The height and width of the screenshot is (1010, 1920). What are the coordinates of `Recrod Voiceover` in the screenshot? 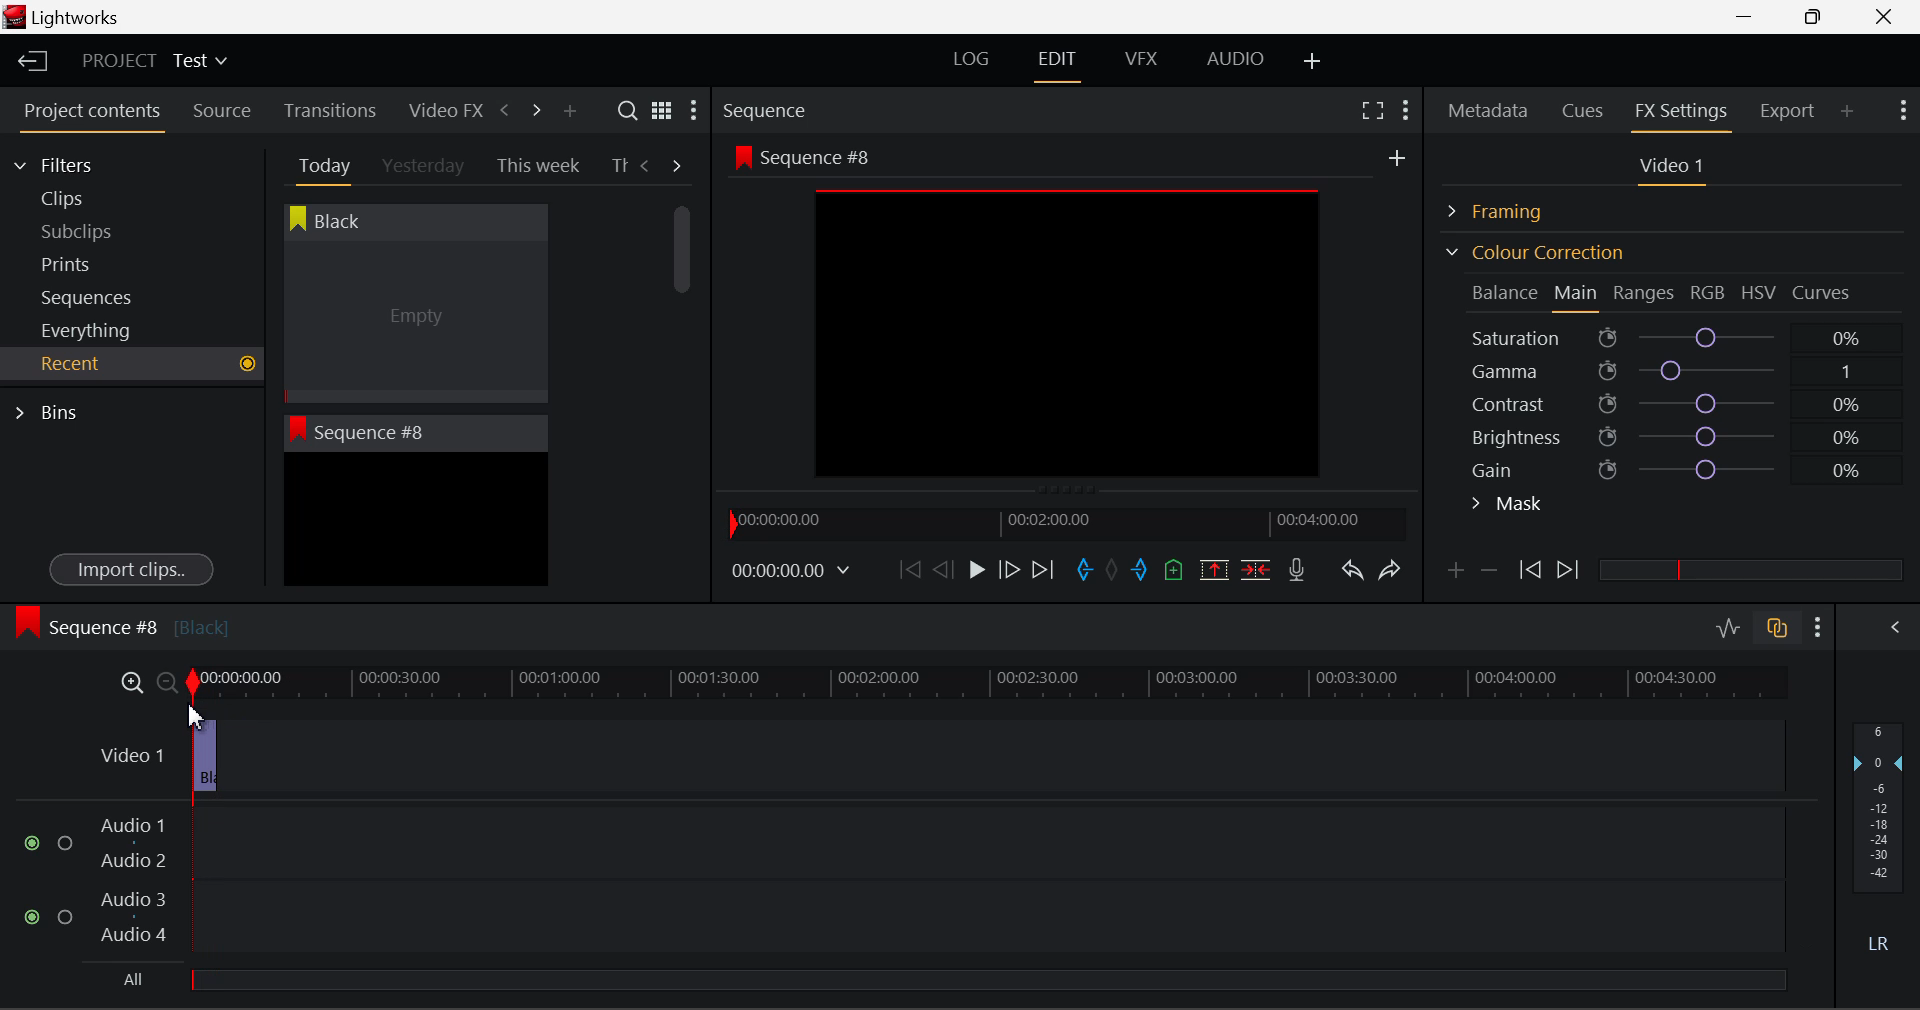 It's located at (1296, 569).